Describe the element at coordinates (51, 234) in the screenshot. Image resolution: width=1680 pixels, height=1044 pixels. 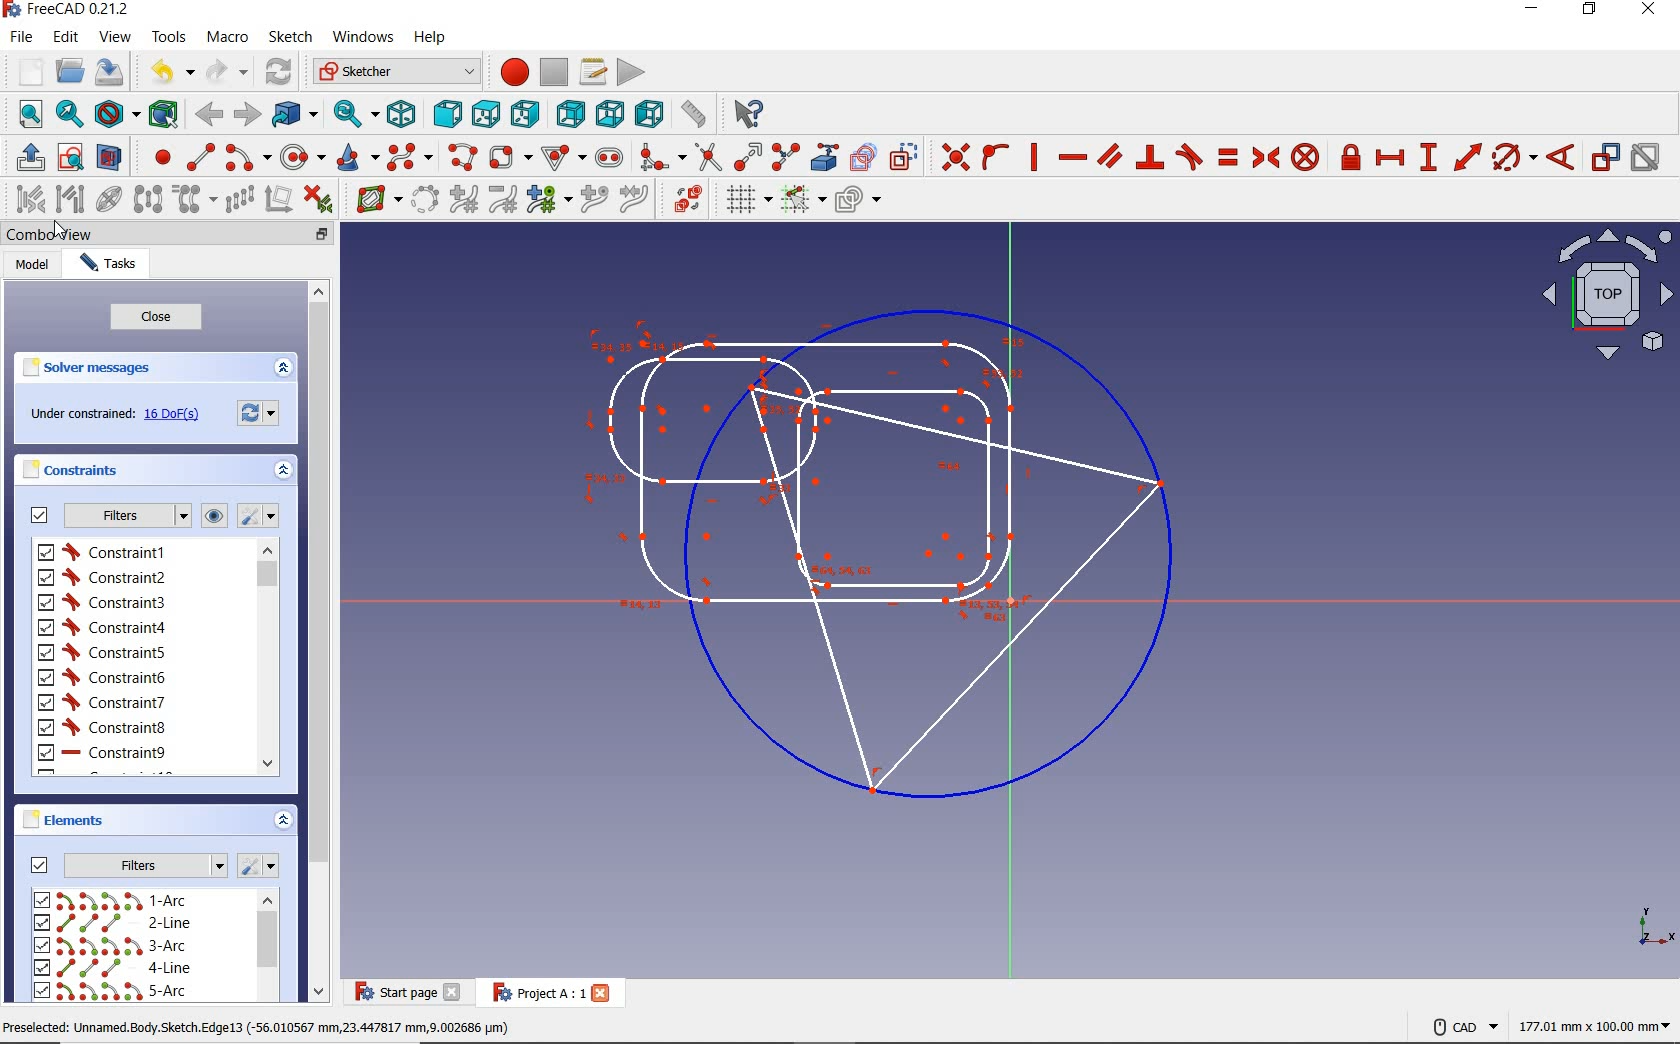
I see `combo view` at that location.